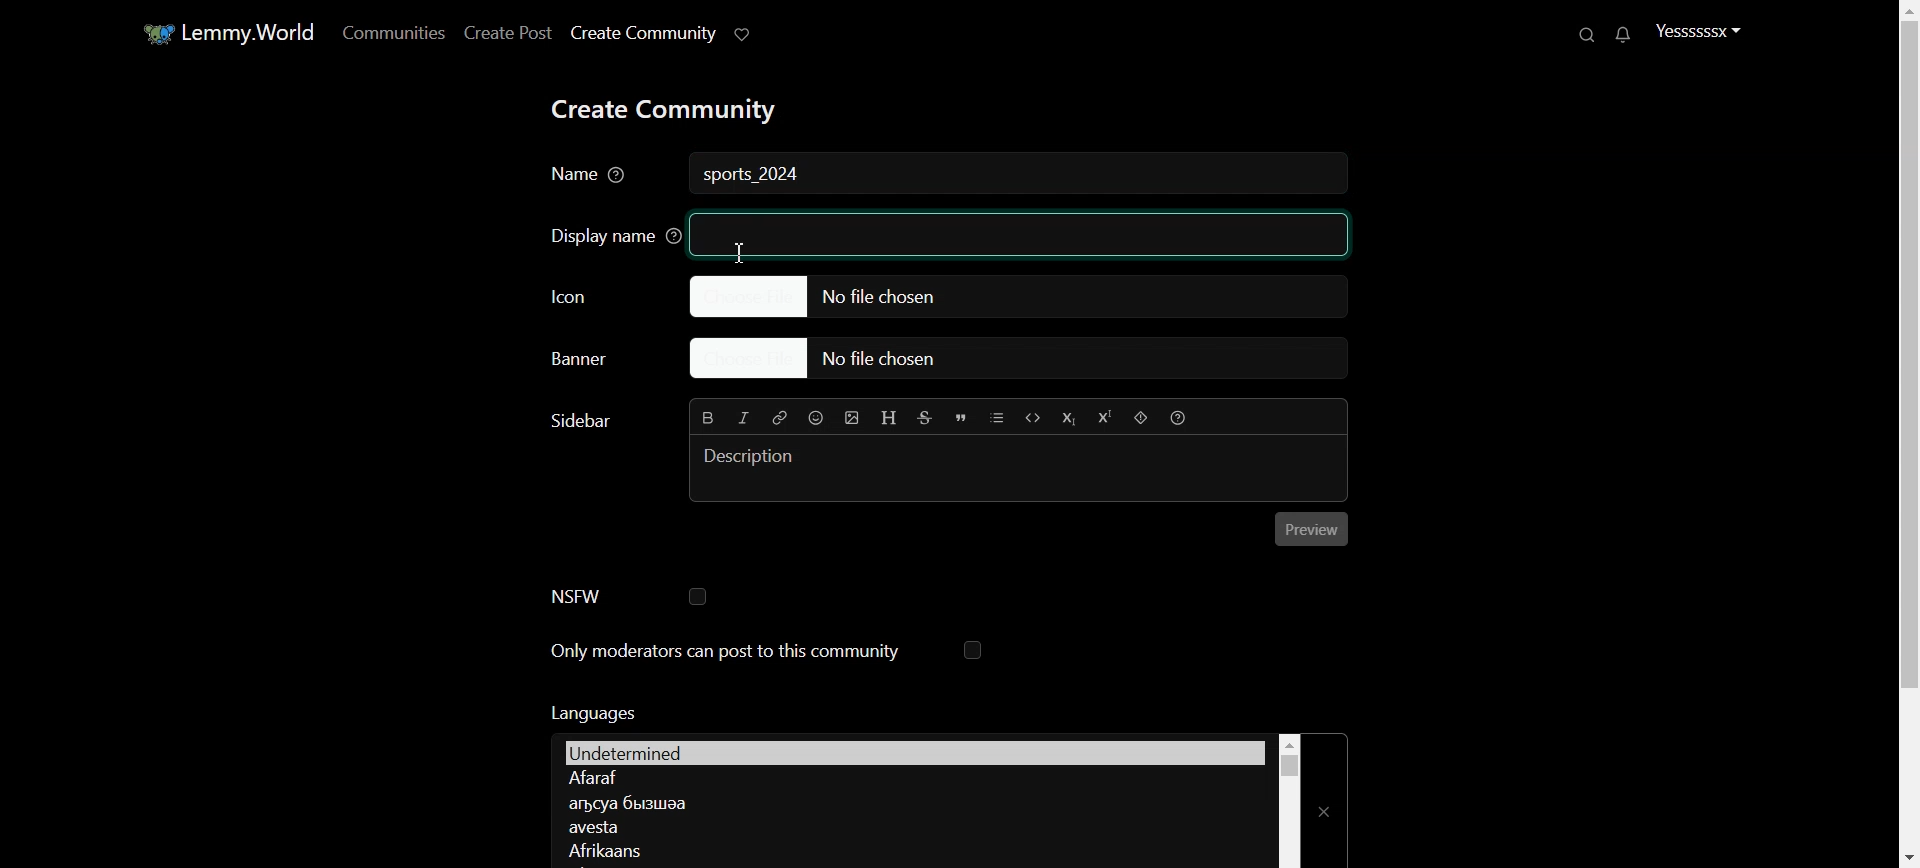  Describe the element at coordinates (1017, 295) in the screenshot. I see `Choose file` at that location.